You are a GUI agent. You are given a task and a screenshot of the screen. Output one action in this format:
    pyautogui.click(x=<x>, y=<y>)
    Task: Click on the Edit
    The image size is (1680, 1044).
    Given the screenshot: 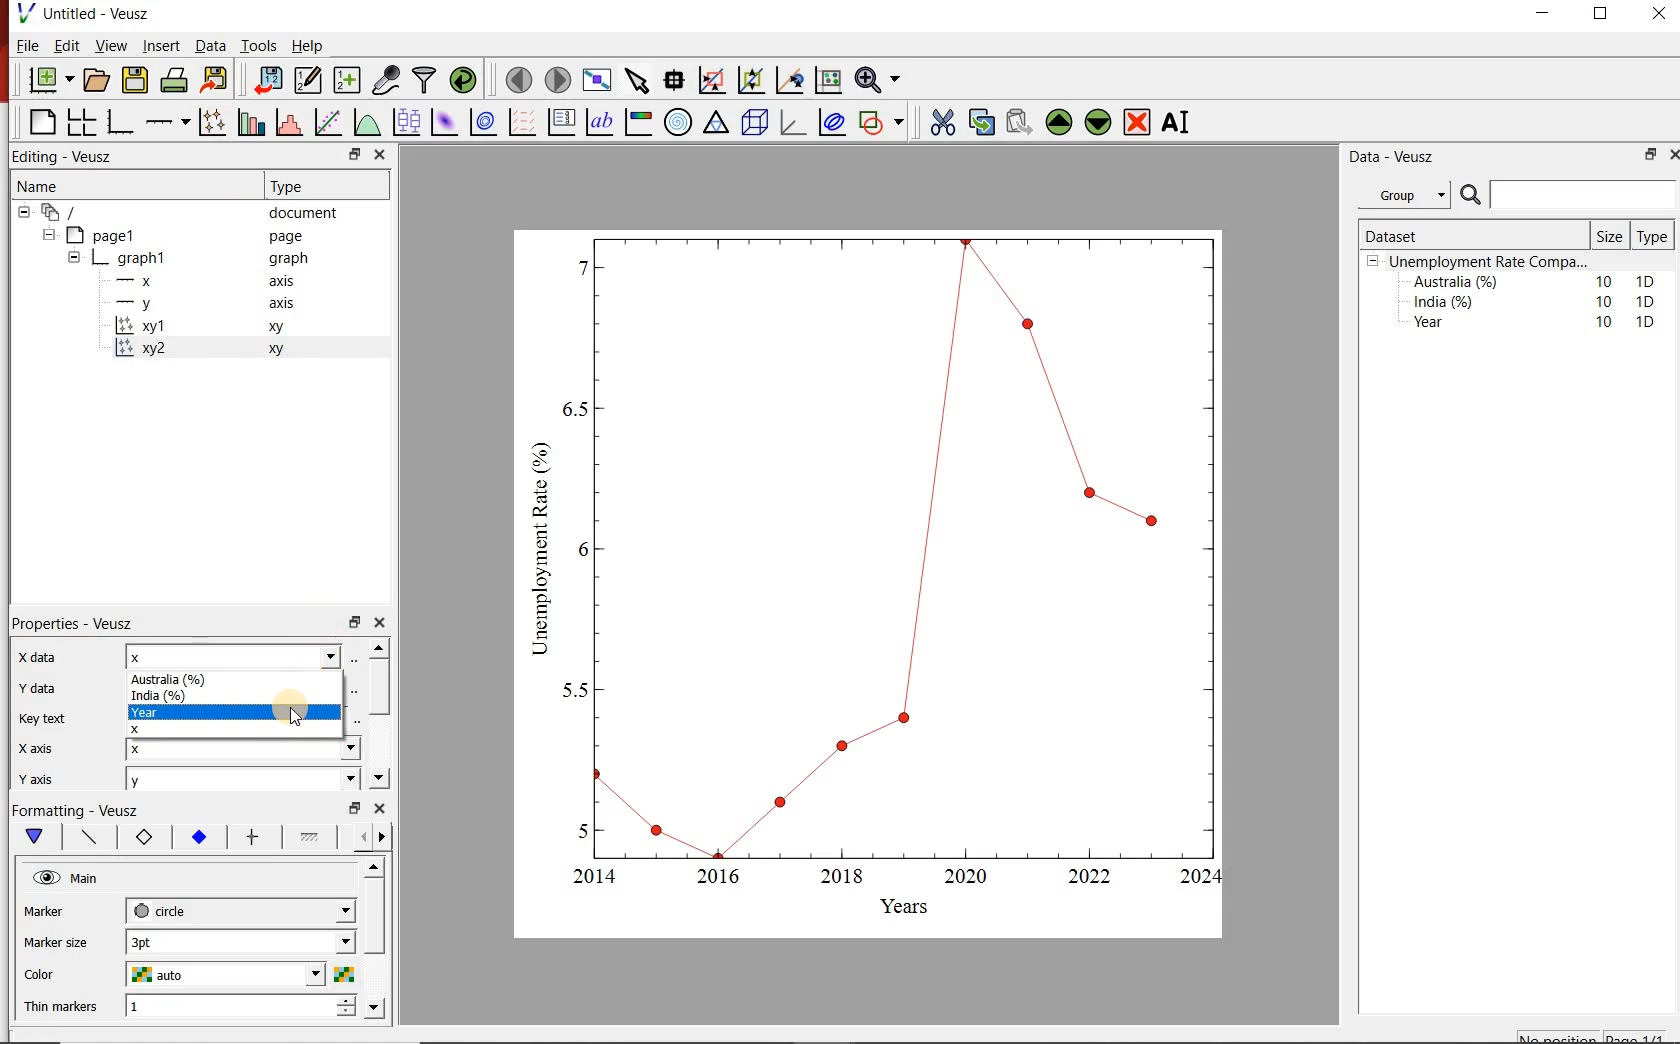 What is the action you would take?
    pyautogui.click(x=64, y=45)
    